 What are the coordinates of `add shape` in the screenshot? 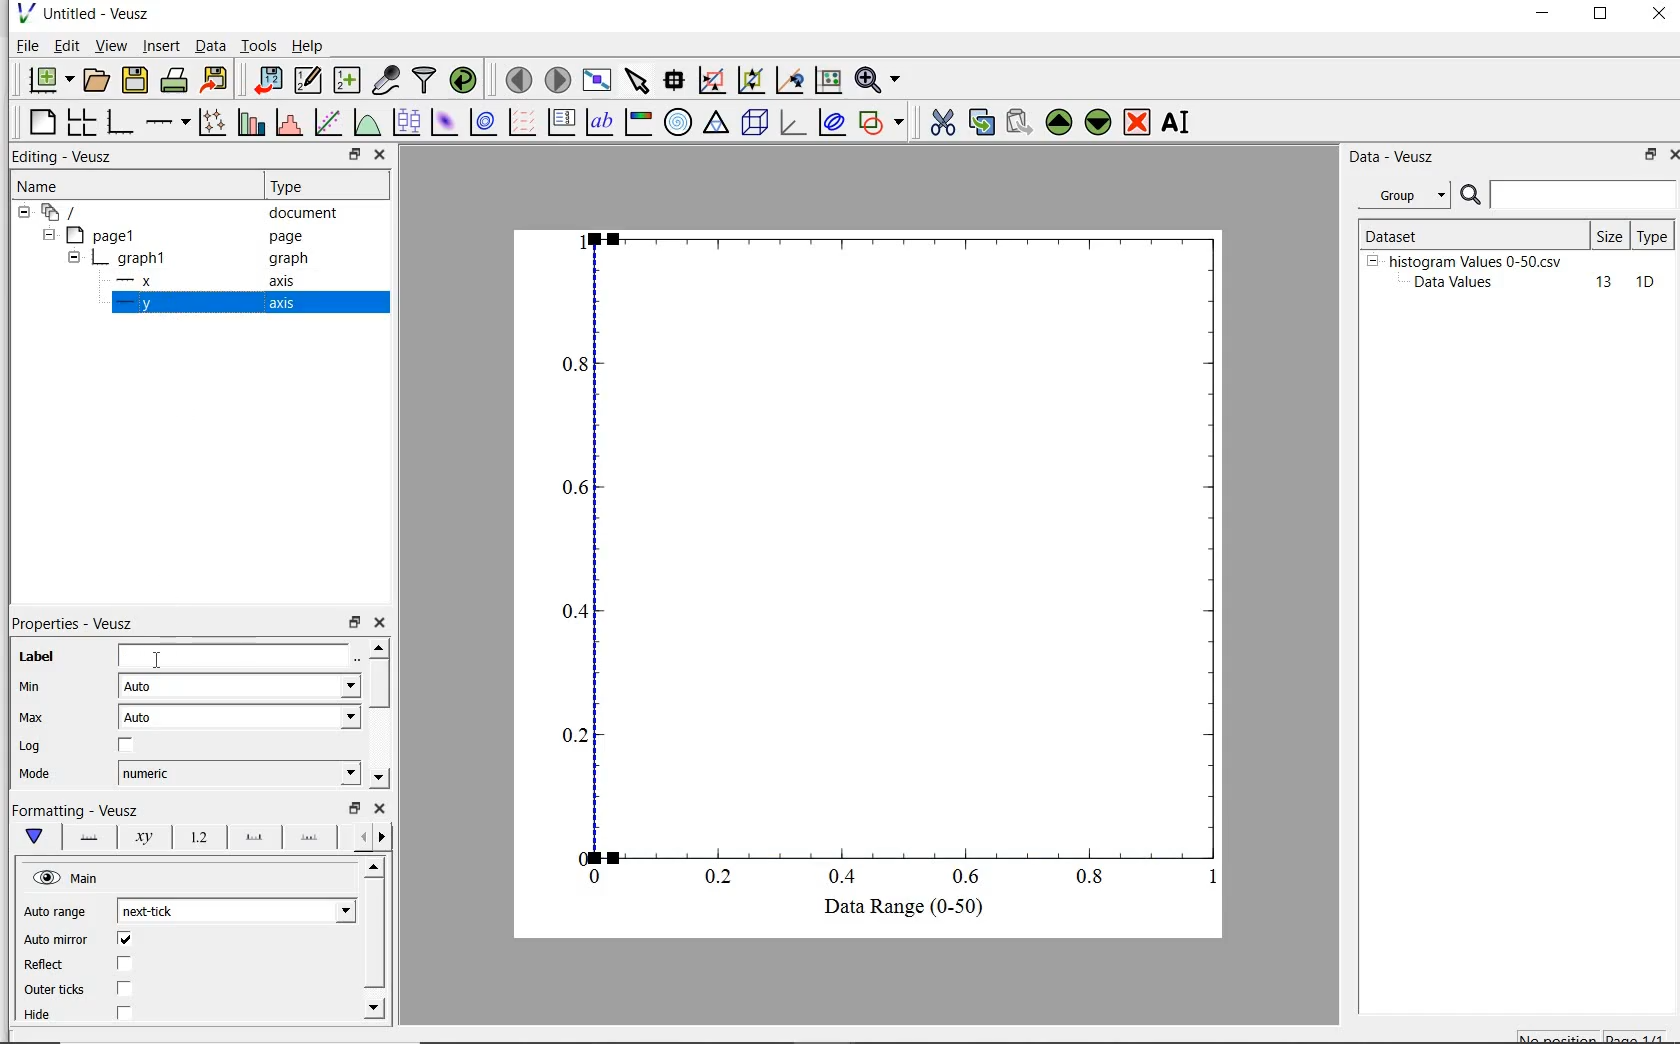 It's located at (882, 124).